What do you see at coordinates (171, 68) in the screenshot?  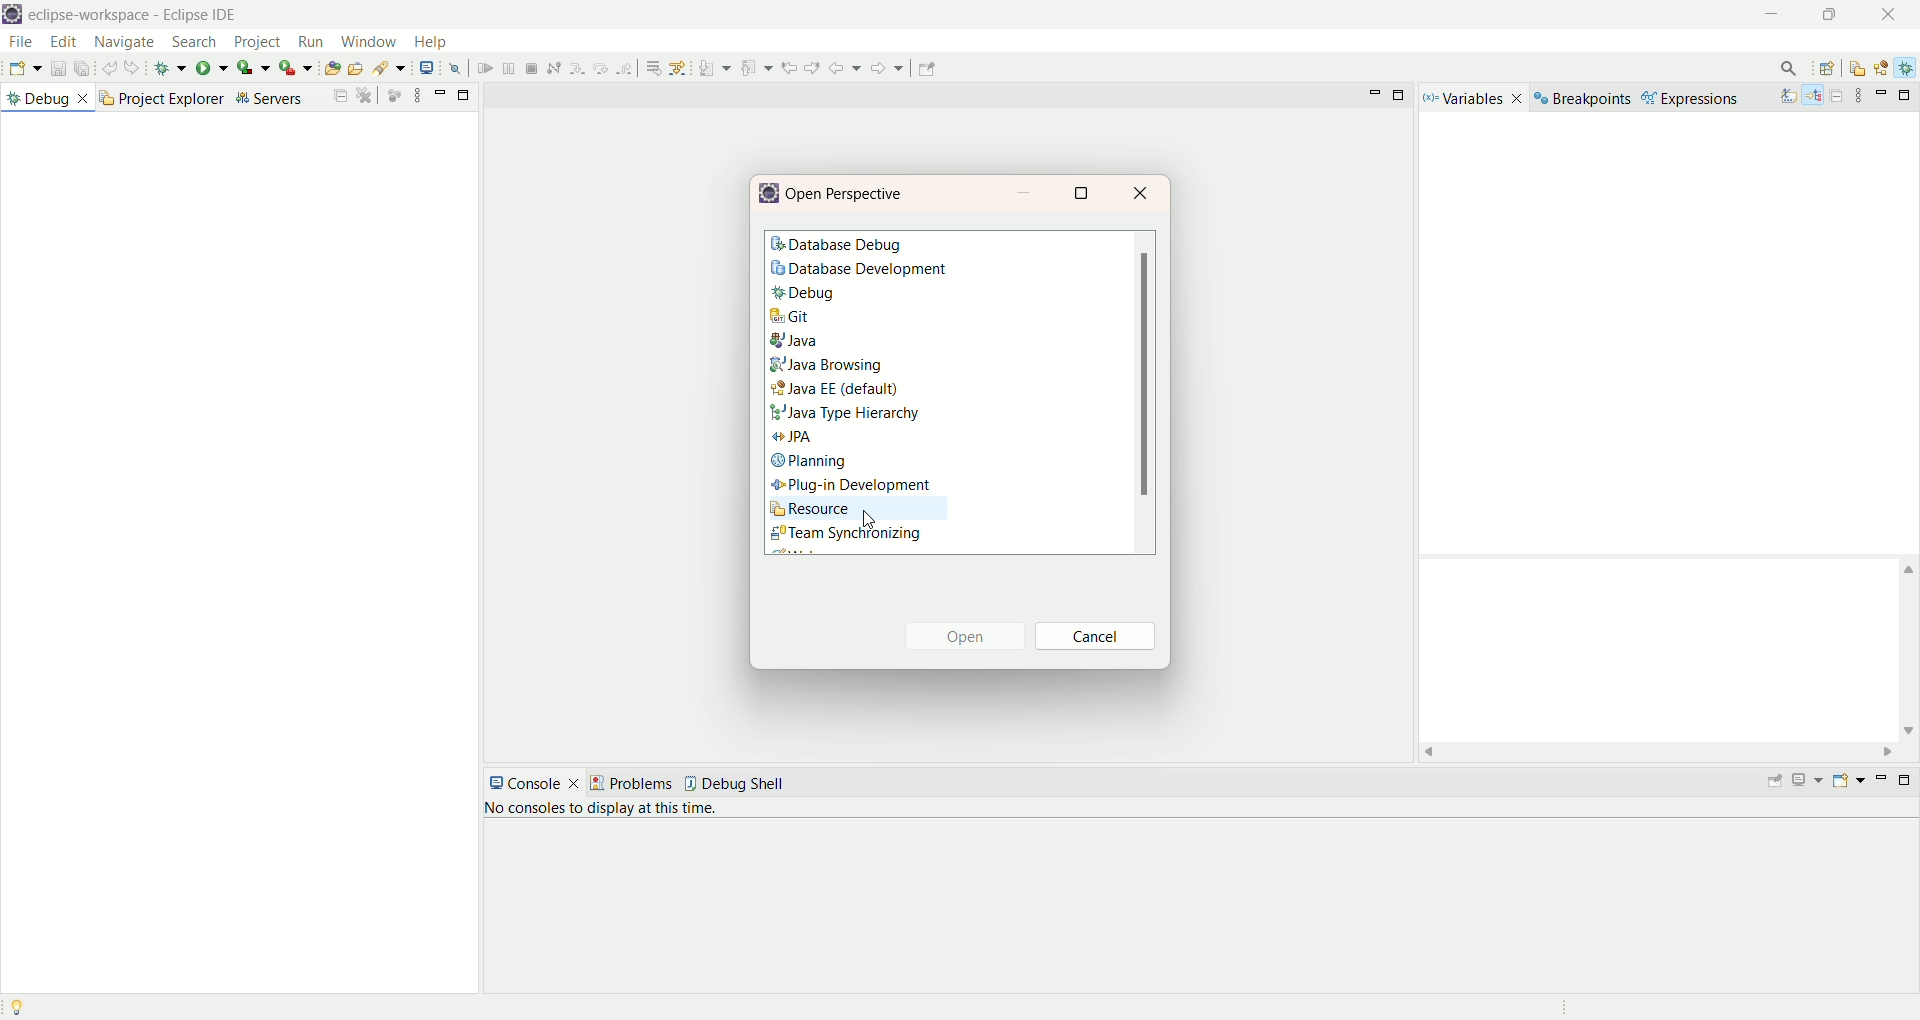 I see `debug` at bounding box center [171, 68].